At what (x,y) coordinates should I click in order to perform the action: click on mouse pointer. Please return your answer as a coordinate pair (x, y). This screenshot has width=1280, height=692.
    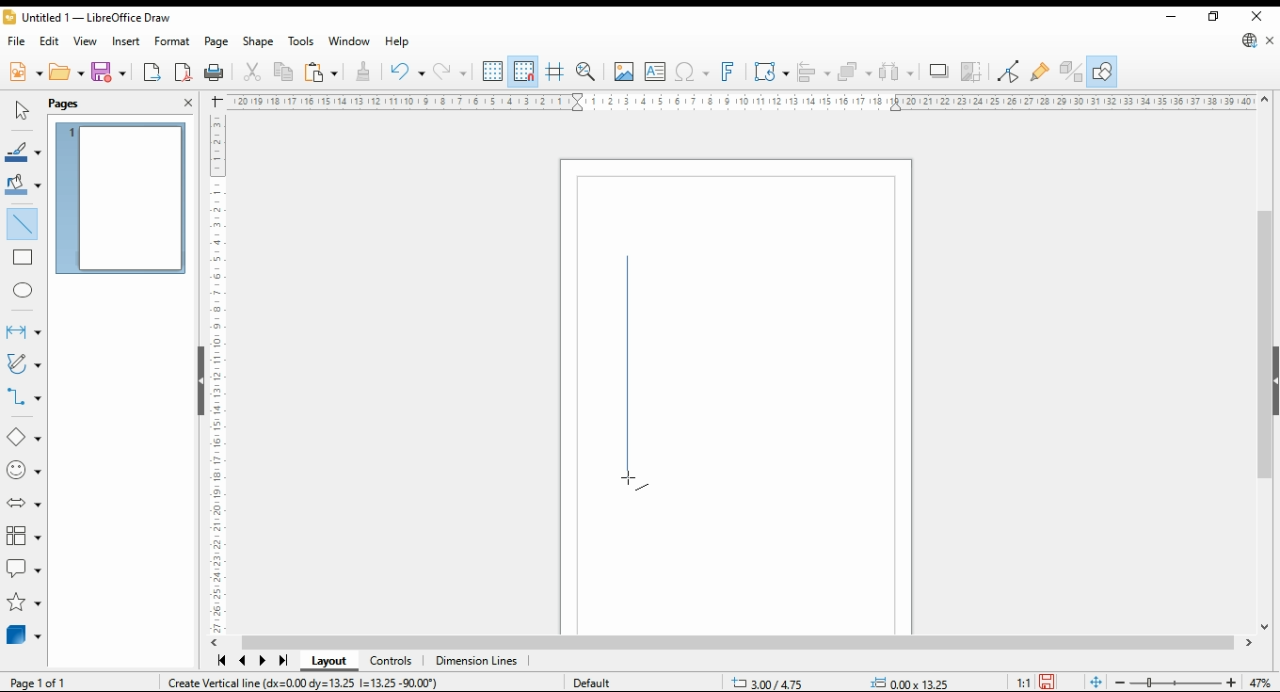
    Looking at the image, I should click on (630, 480).